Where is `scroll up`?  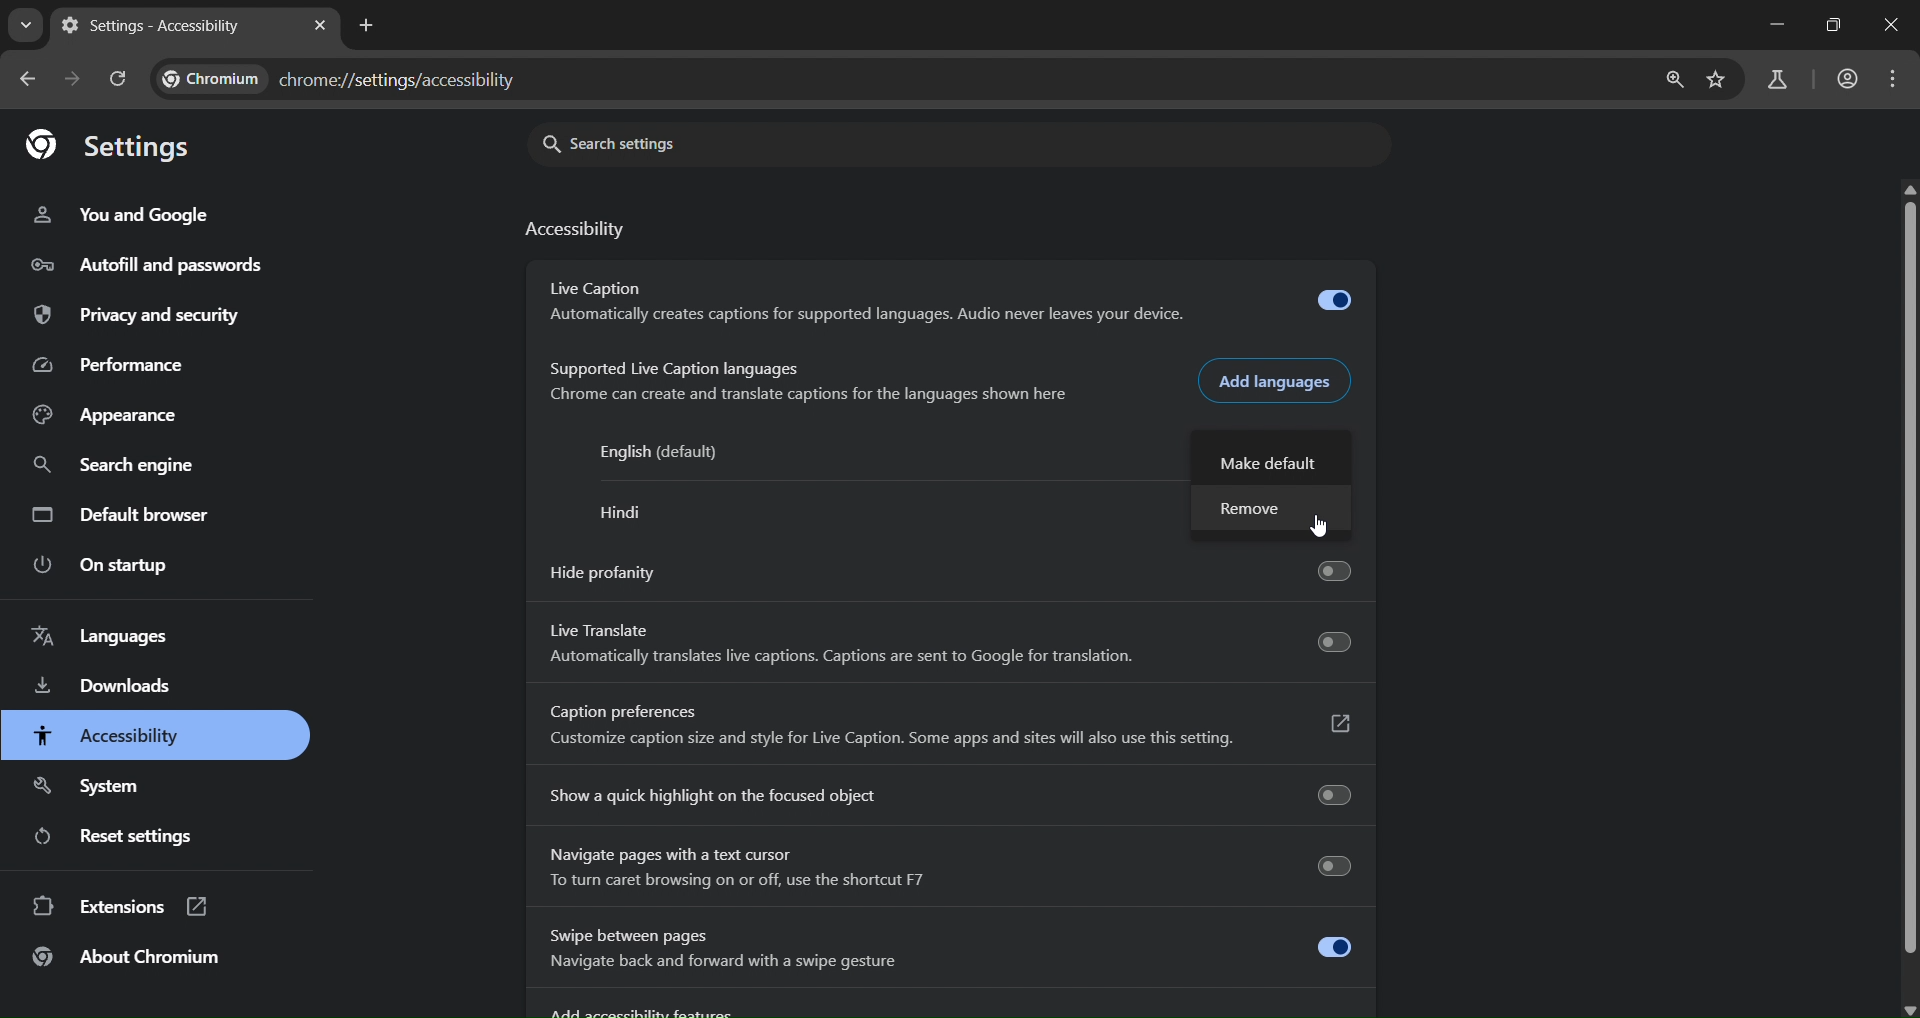
scroll up is located at coordinates (1908, 192).